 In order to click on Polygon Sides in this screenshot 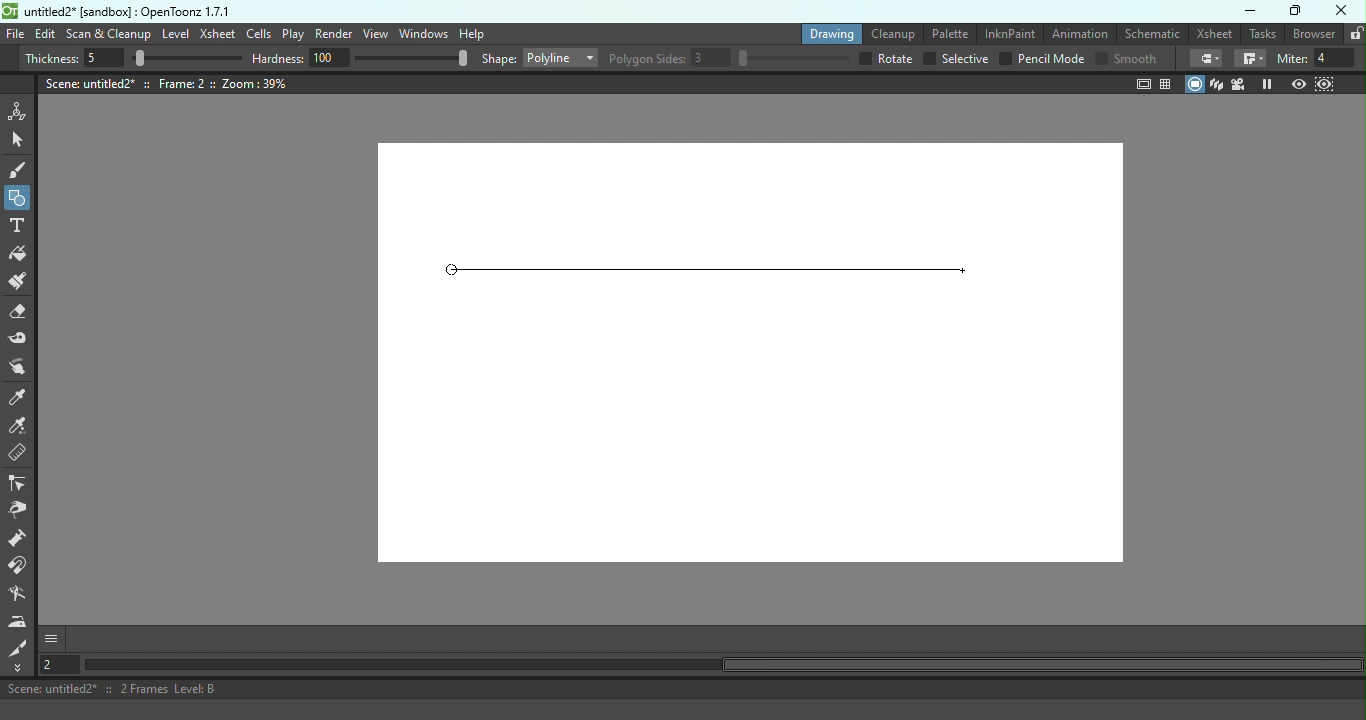, I will do `click(730, 59)`.